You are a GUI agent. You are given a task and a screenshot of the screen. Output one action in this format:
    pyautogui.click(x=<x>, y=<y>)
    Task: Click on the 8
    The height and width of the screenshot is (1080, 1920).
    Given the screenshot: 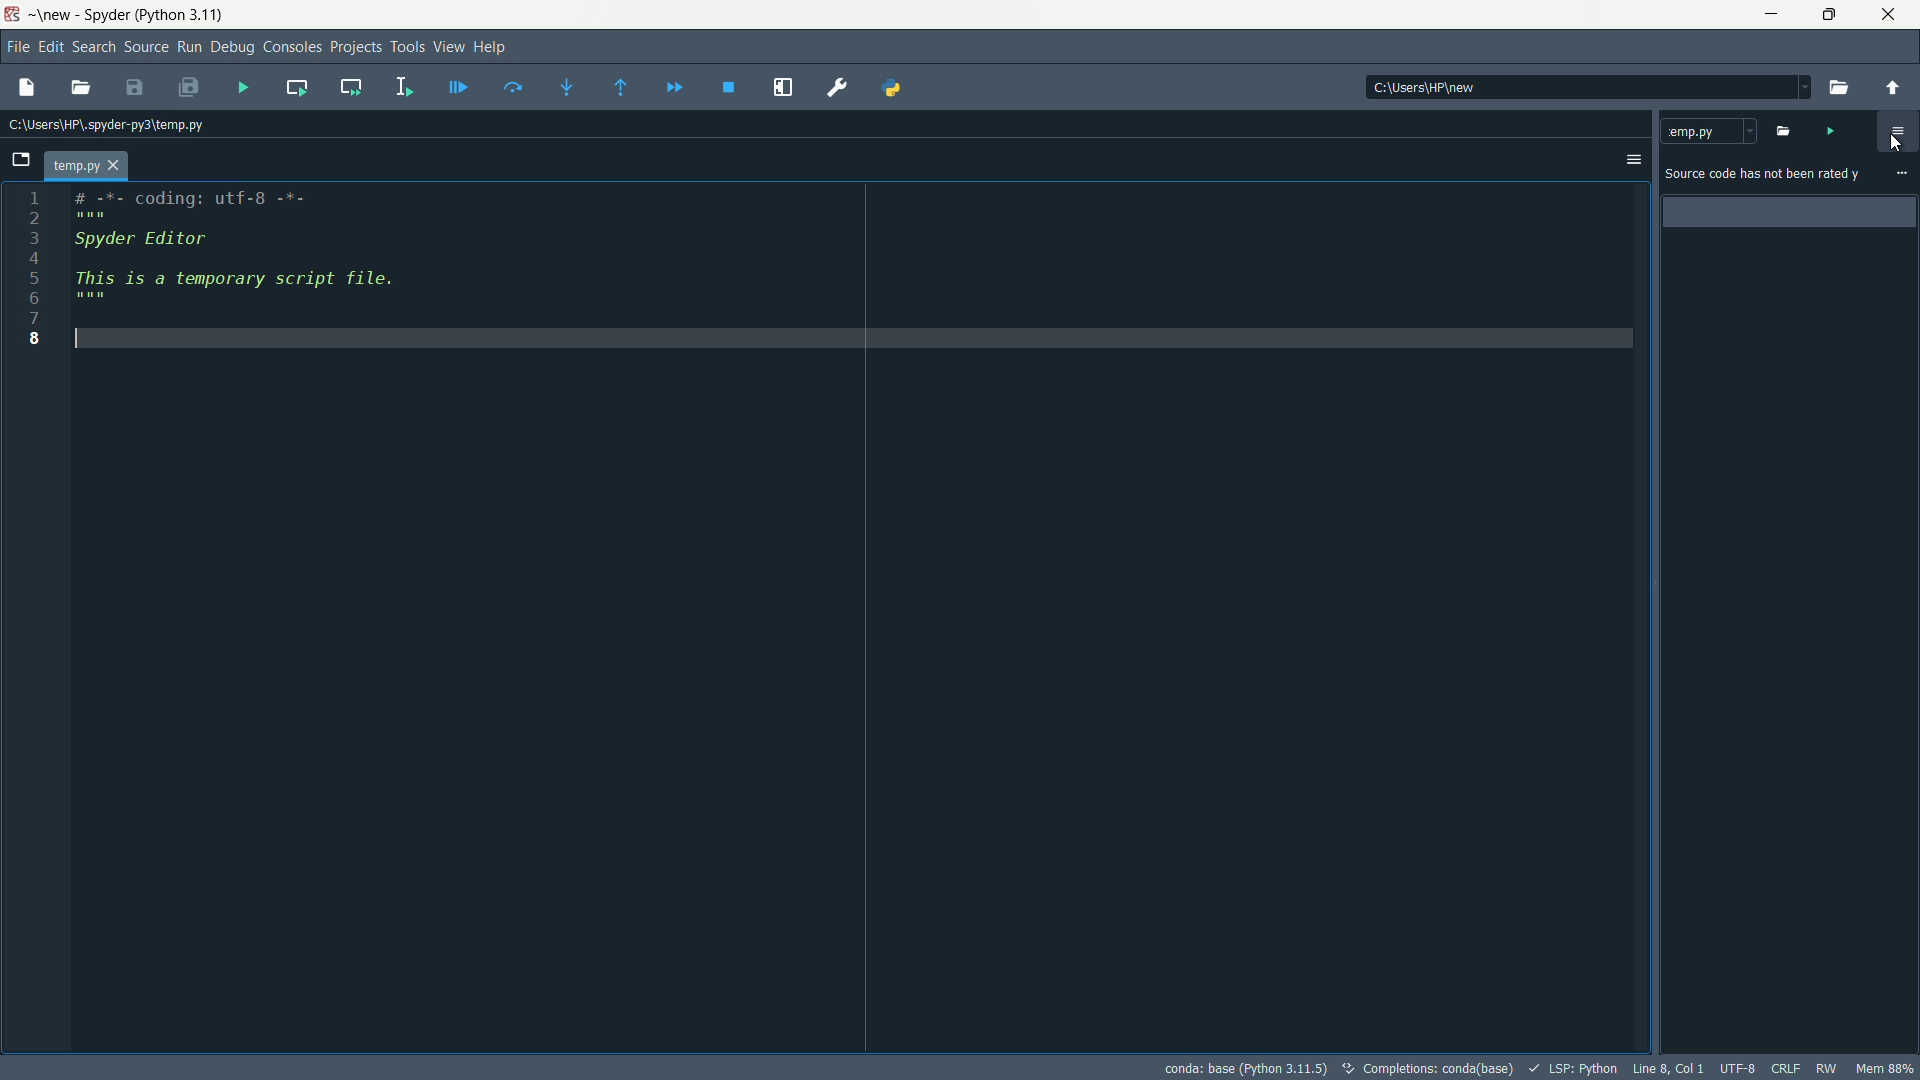 What is the action you would take?
    pyautogui.click(x=32, y=339)
    